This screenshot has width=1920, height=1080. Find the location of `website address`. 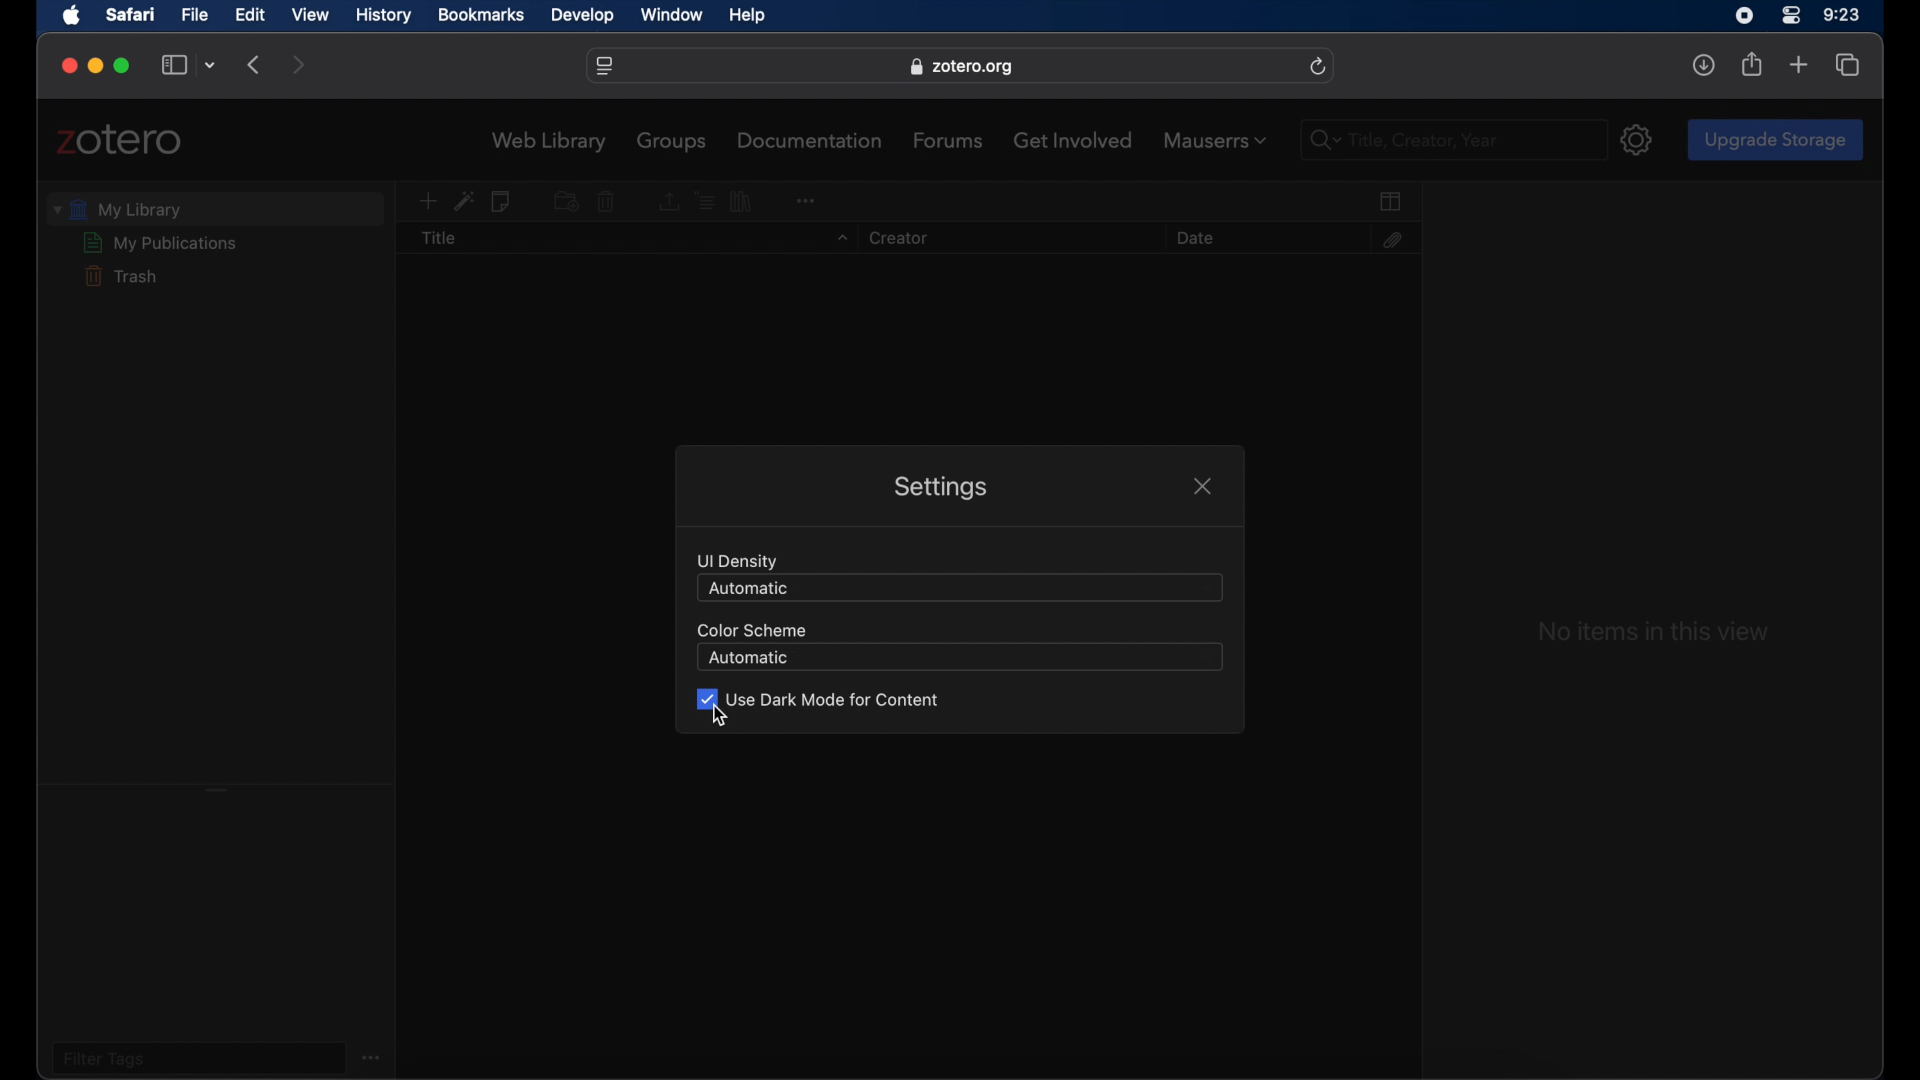

website address is located at coordinates (961, 67).